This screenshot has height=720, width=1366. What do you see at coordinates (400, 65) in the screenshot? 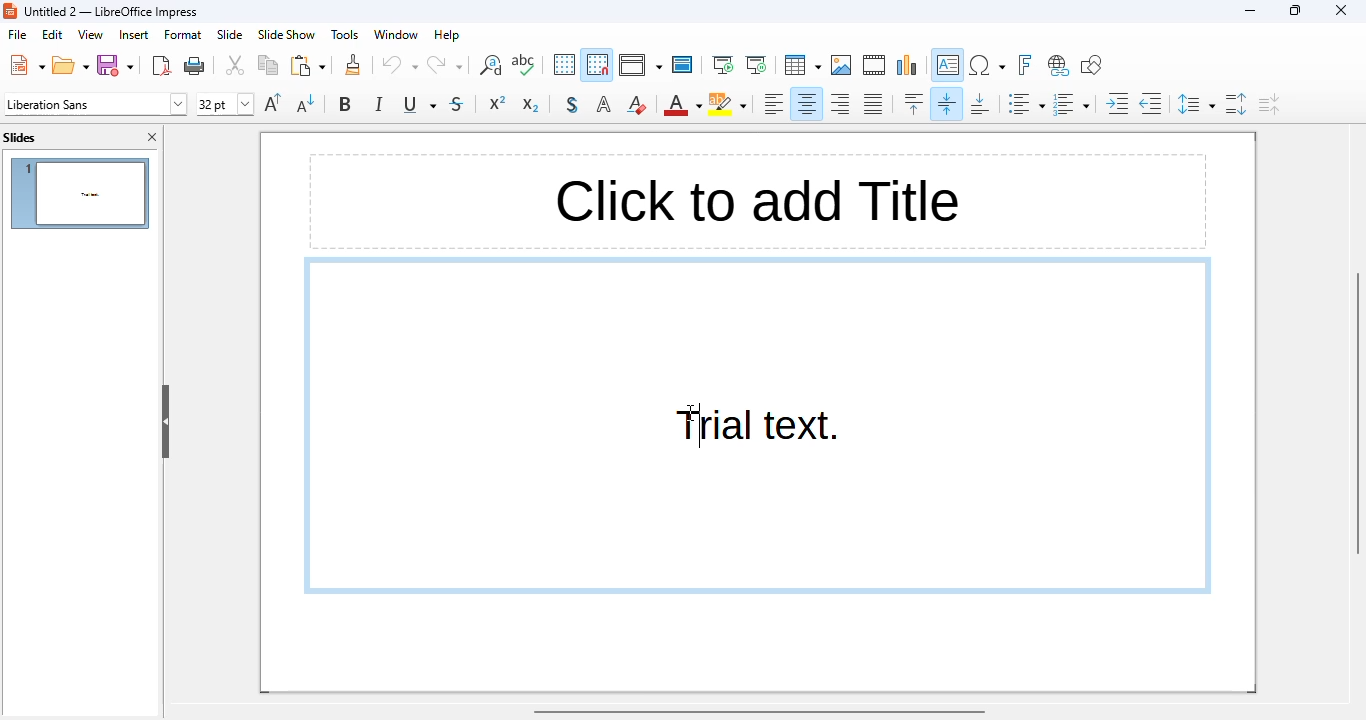
I see `undo` at bounding box center [400, 65].